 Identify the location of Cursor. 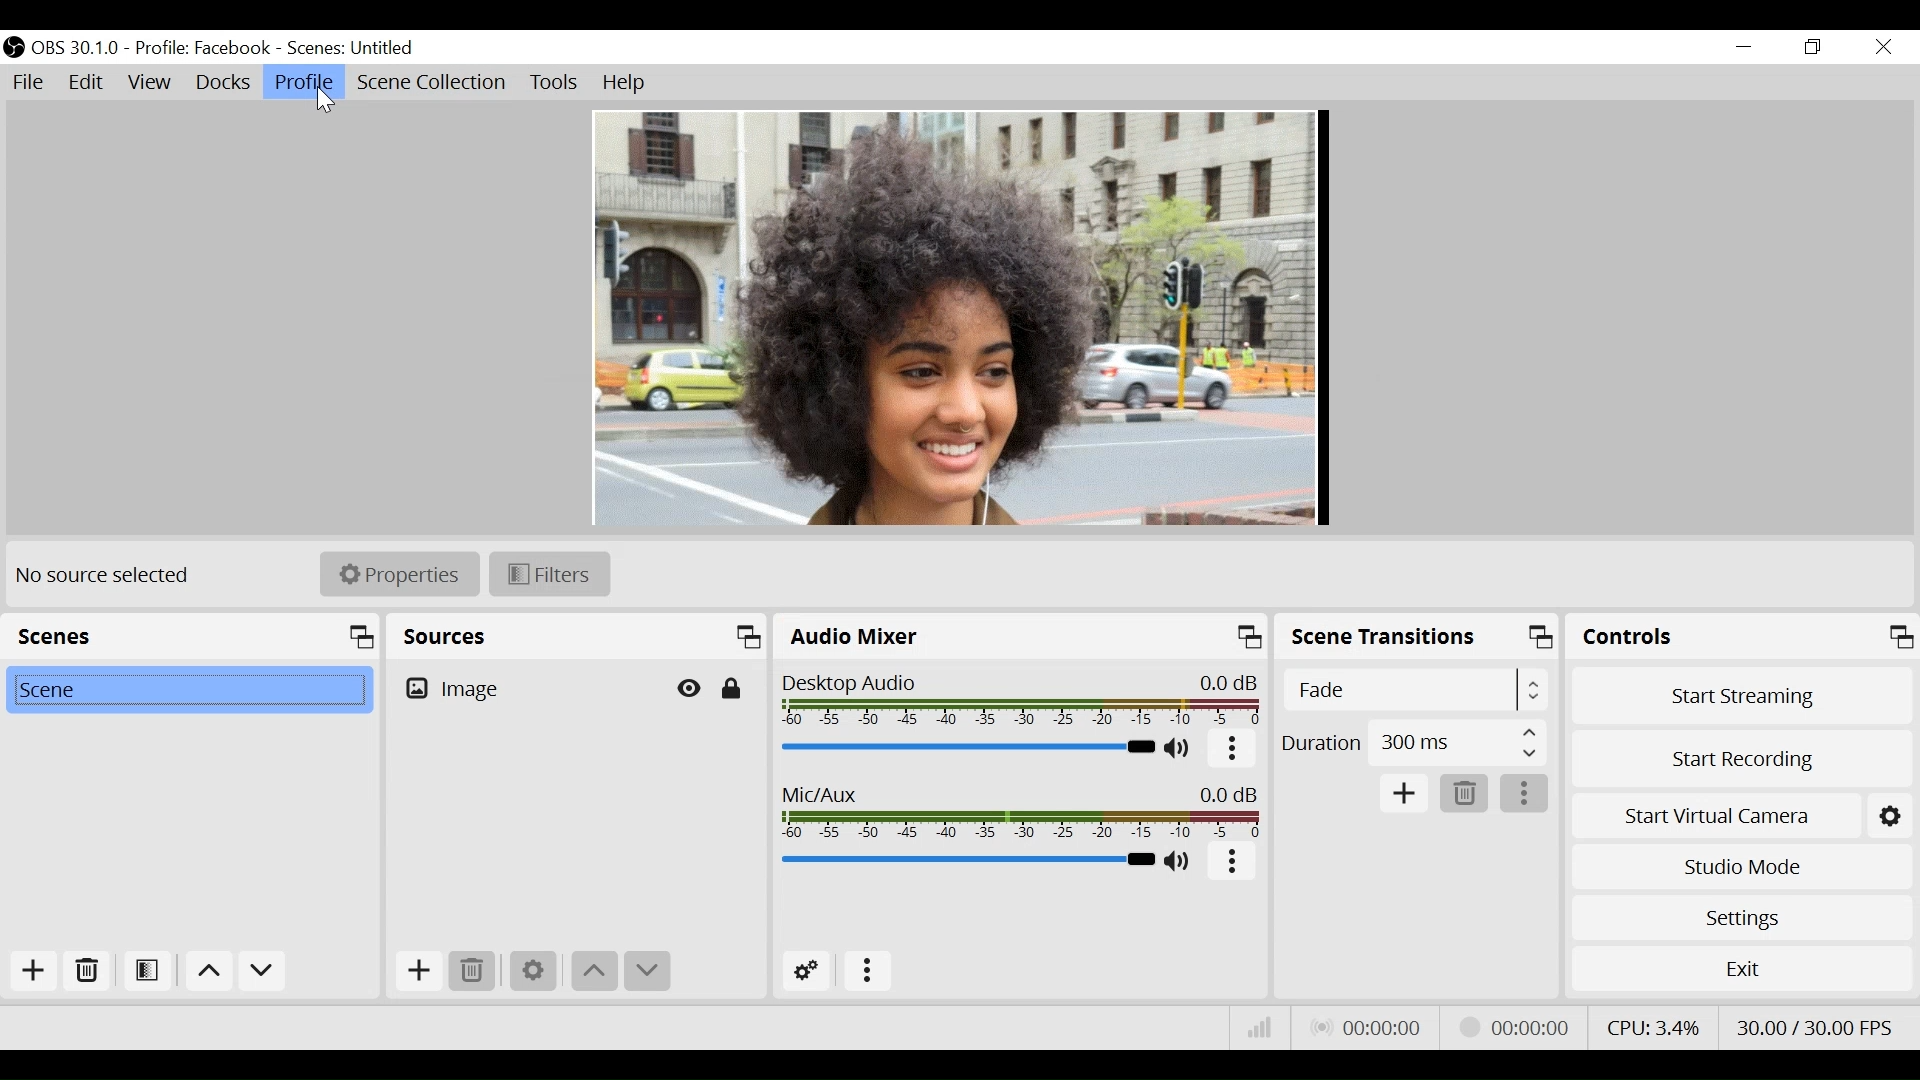
(327, 100).